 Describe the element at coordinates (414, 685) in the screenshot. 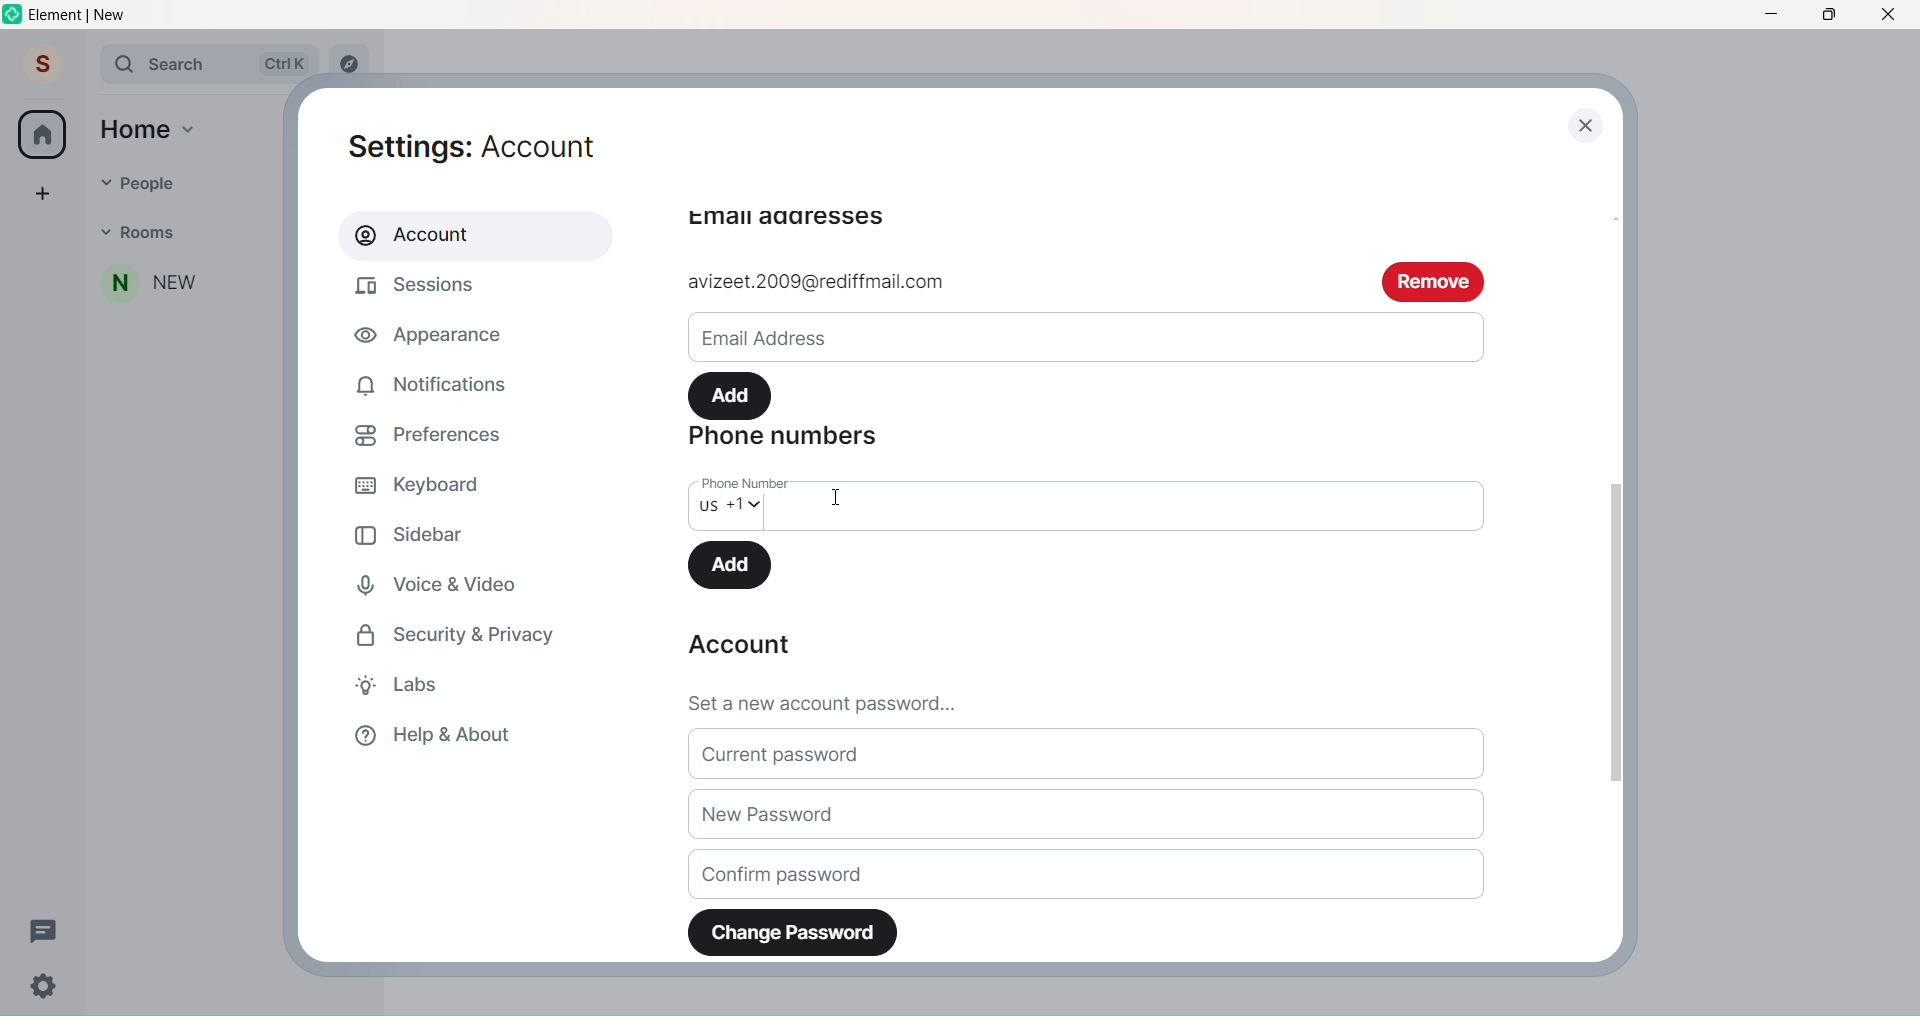

I see `Labs` at that location.